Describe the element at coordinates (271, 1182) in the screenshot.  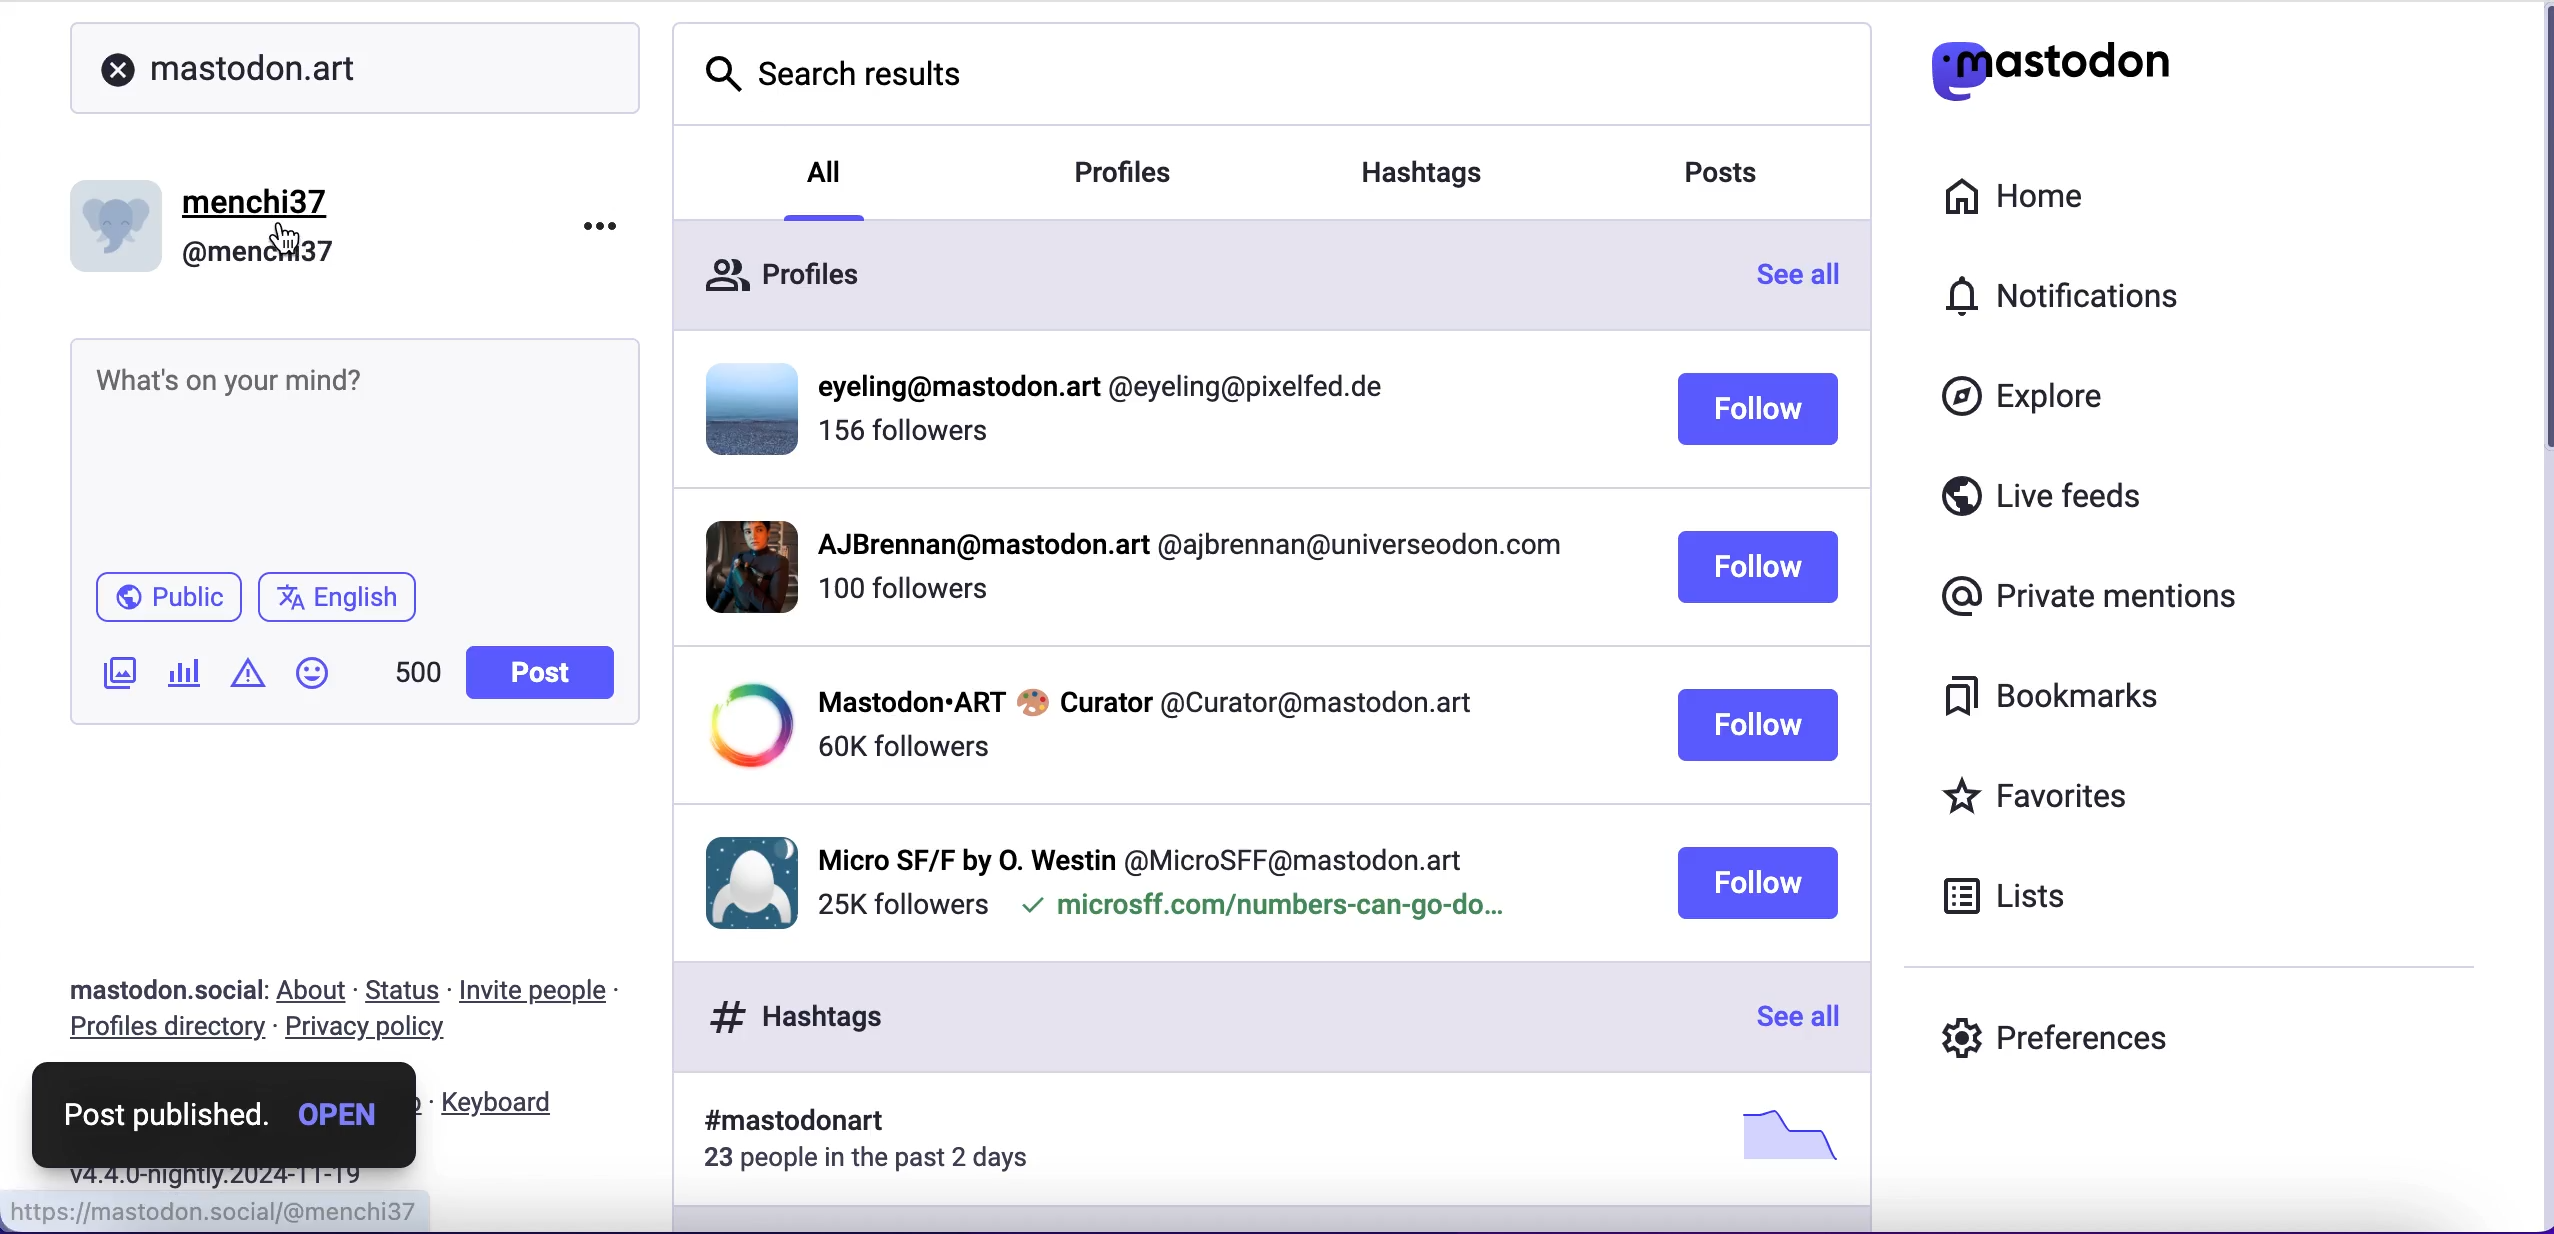
I see `2024-11-19` at that location.